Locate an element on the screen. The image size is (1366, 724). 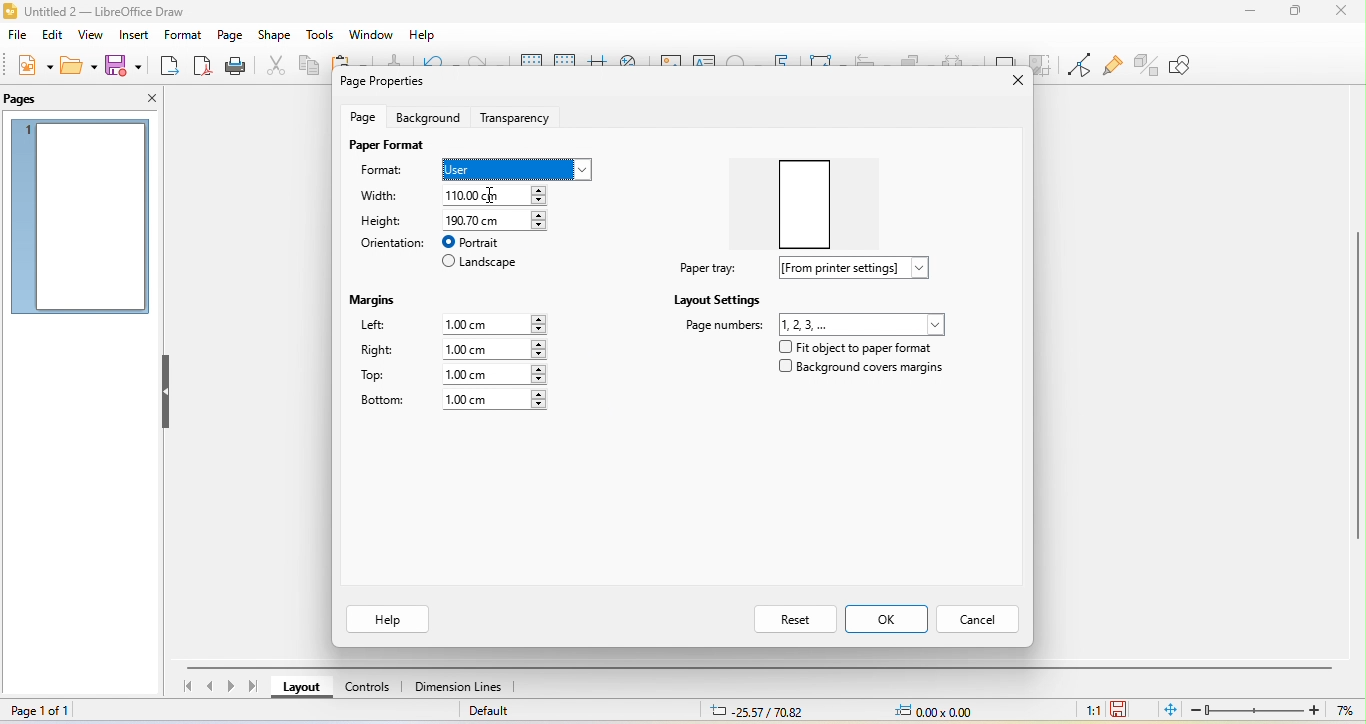
0.00x0.00 is located at coordinates (933, 710).